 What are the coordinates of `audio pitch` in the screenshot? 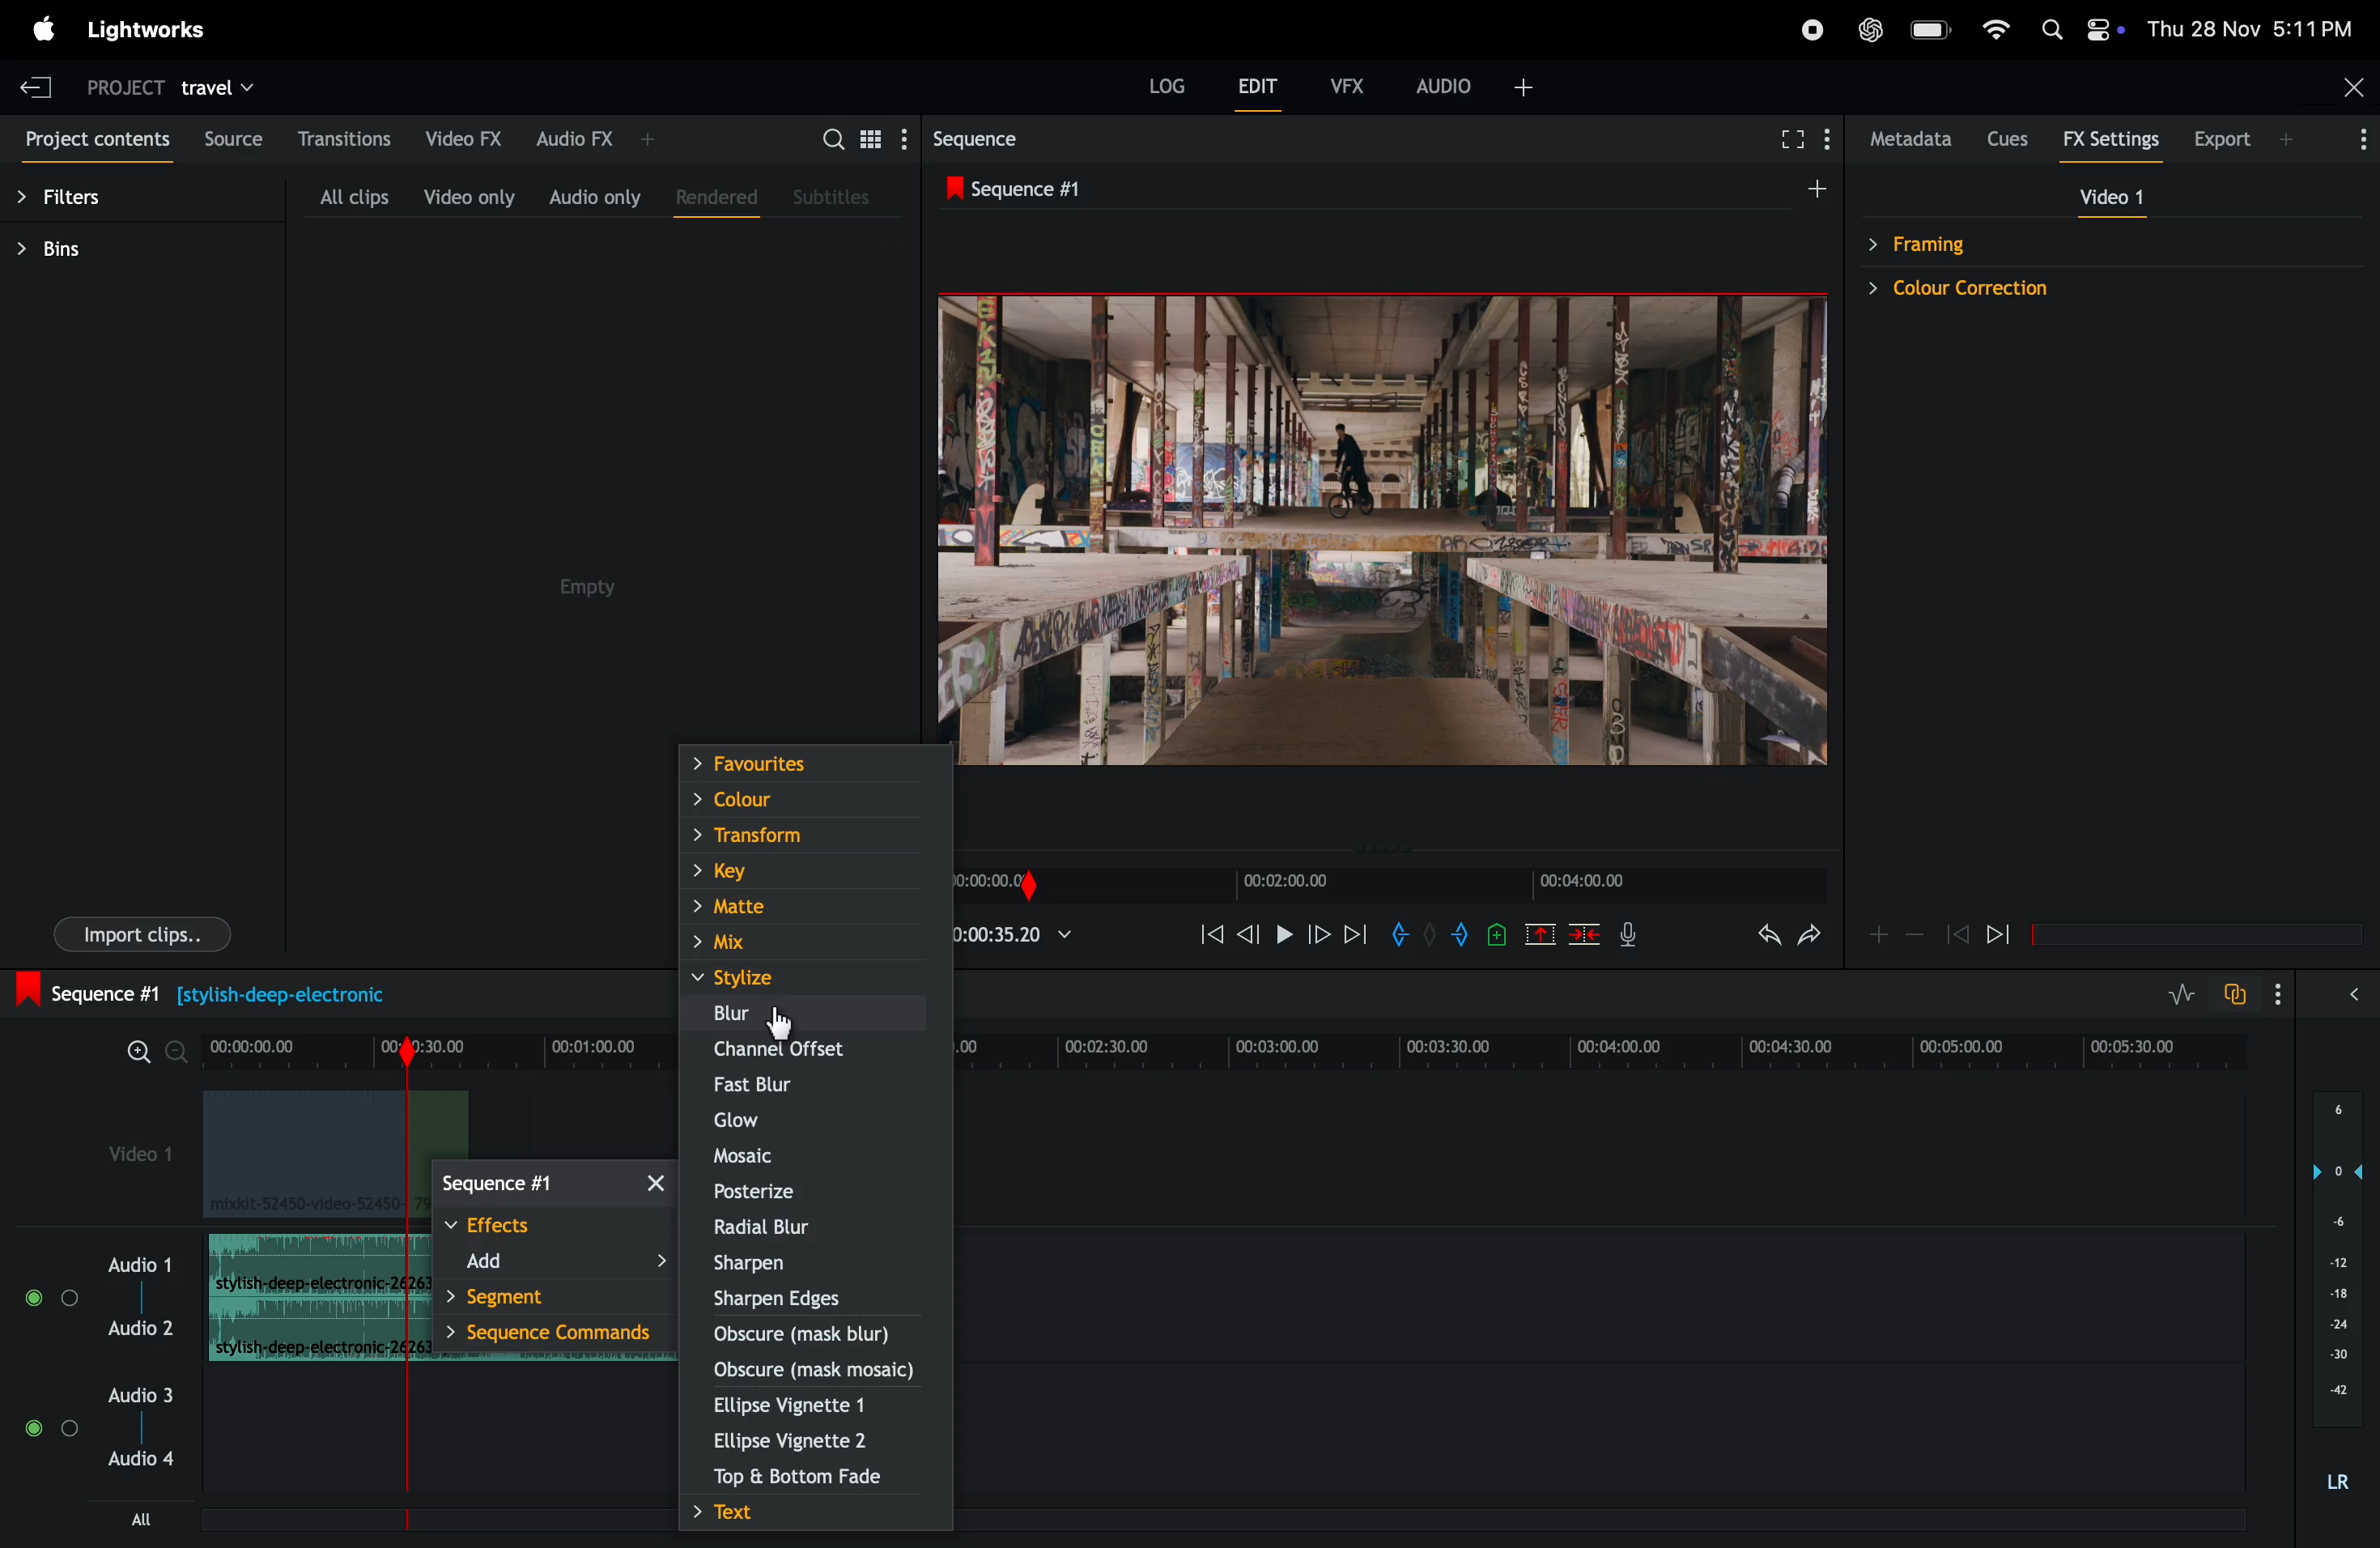 It's located at (2337, 1290).